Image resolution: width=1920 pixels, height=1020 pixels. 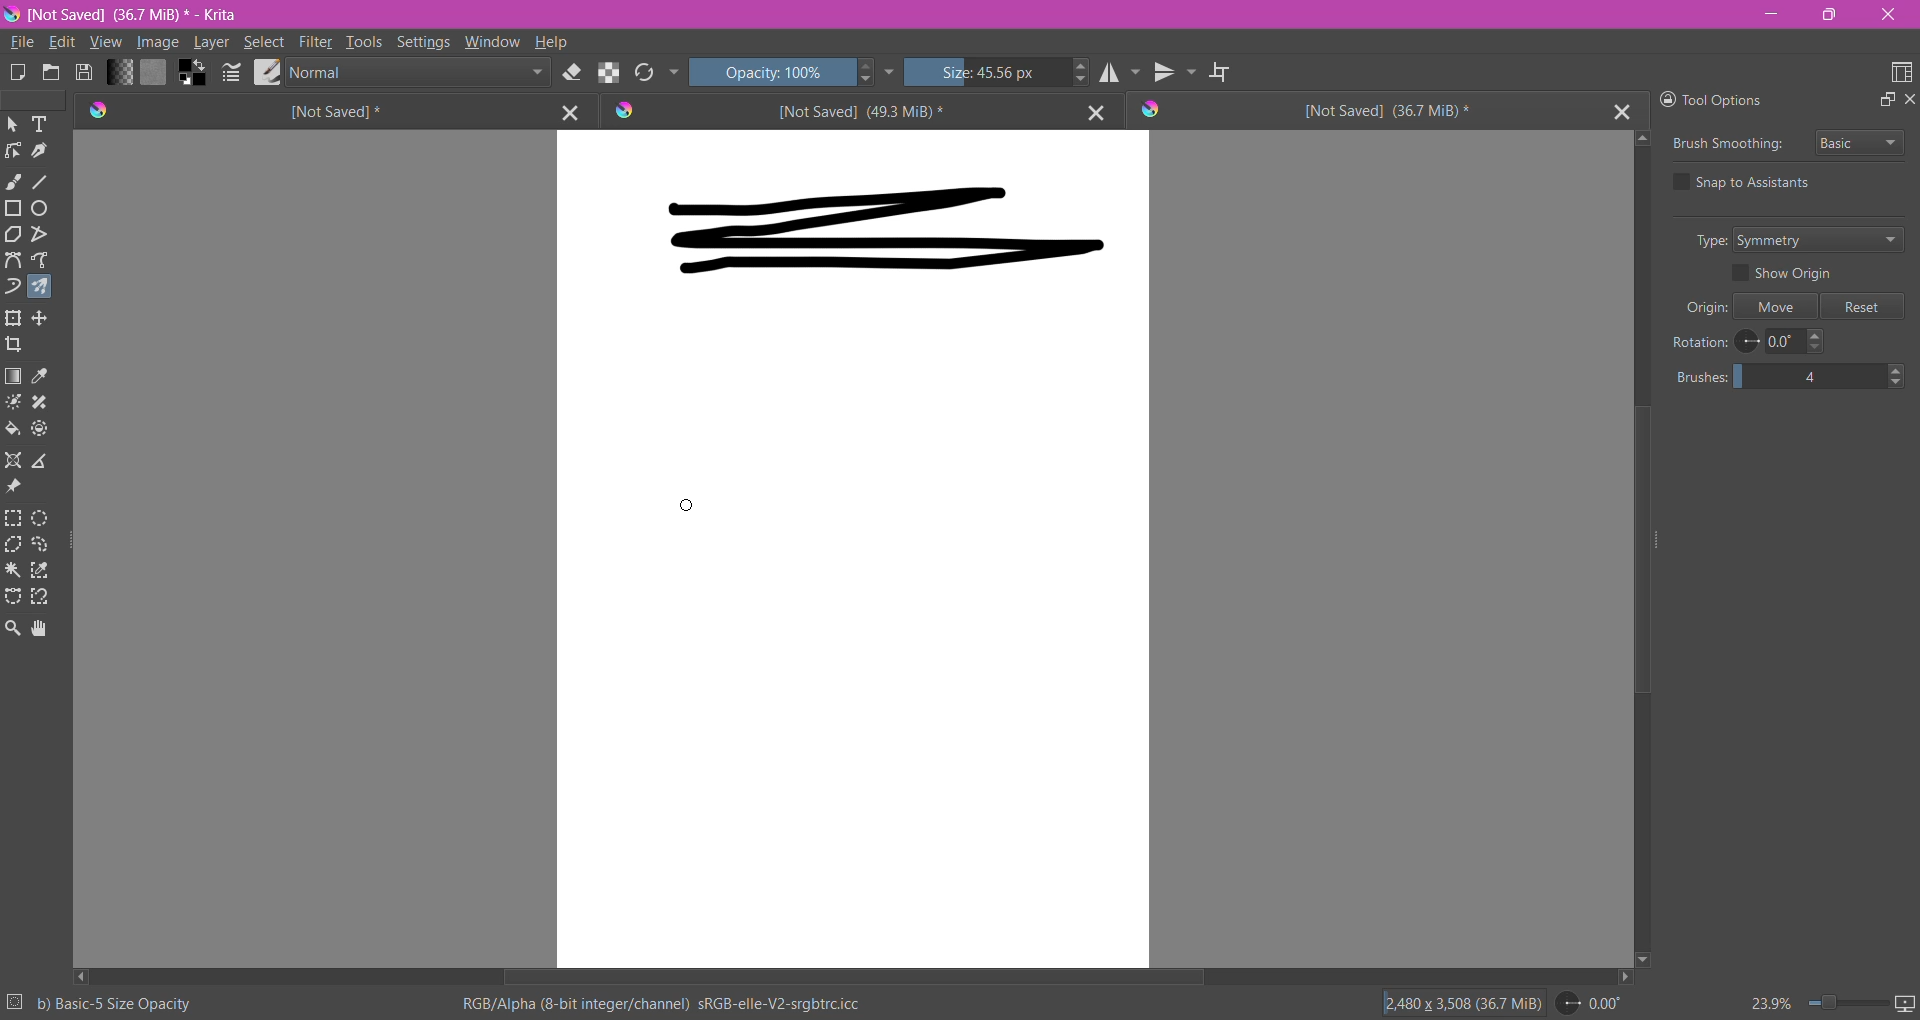 What do you see at coordinates (20, 43) in the screenshot?
I see `File` at bounding box center [20, 43].